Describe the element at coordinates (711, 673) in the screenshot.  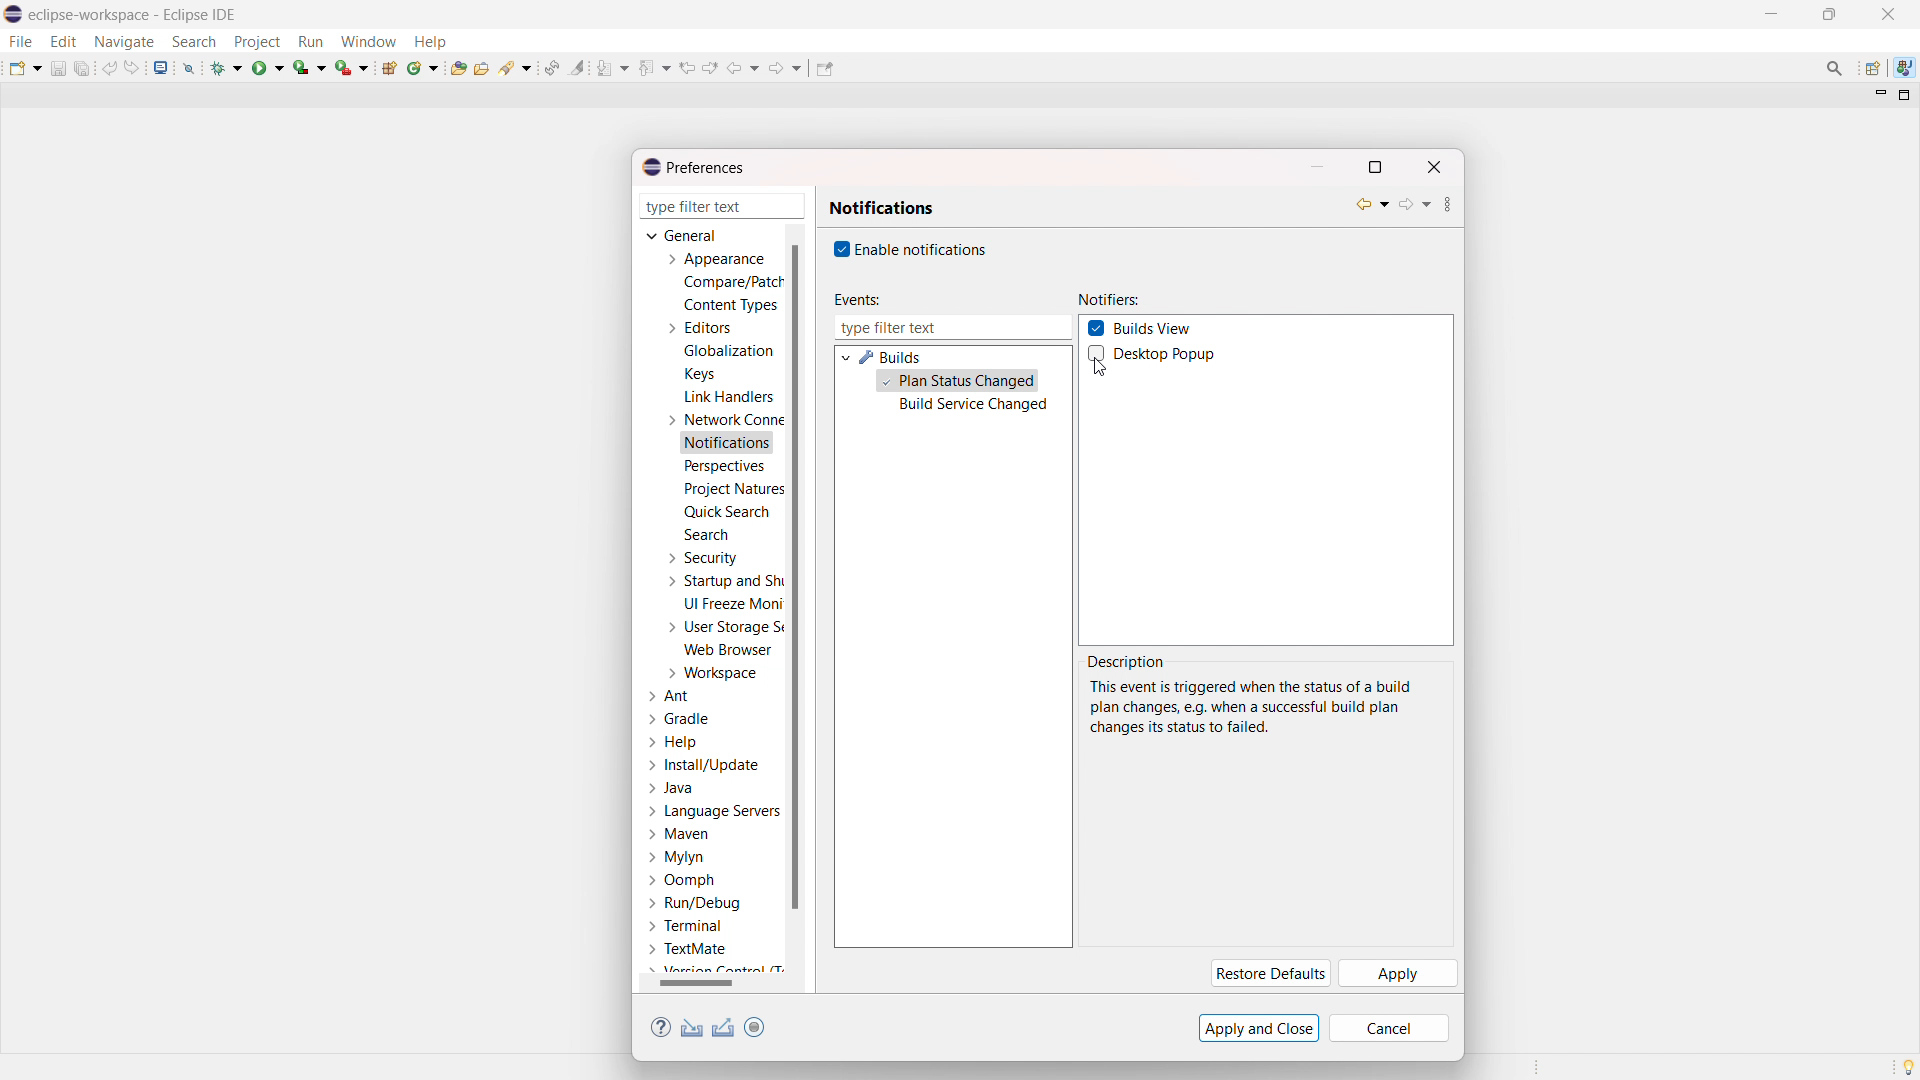
I see `workspace` at that location.